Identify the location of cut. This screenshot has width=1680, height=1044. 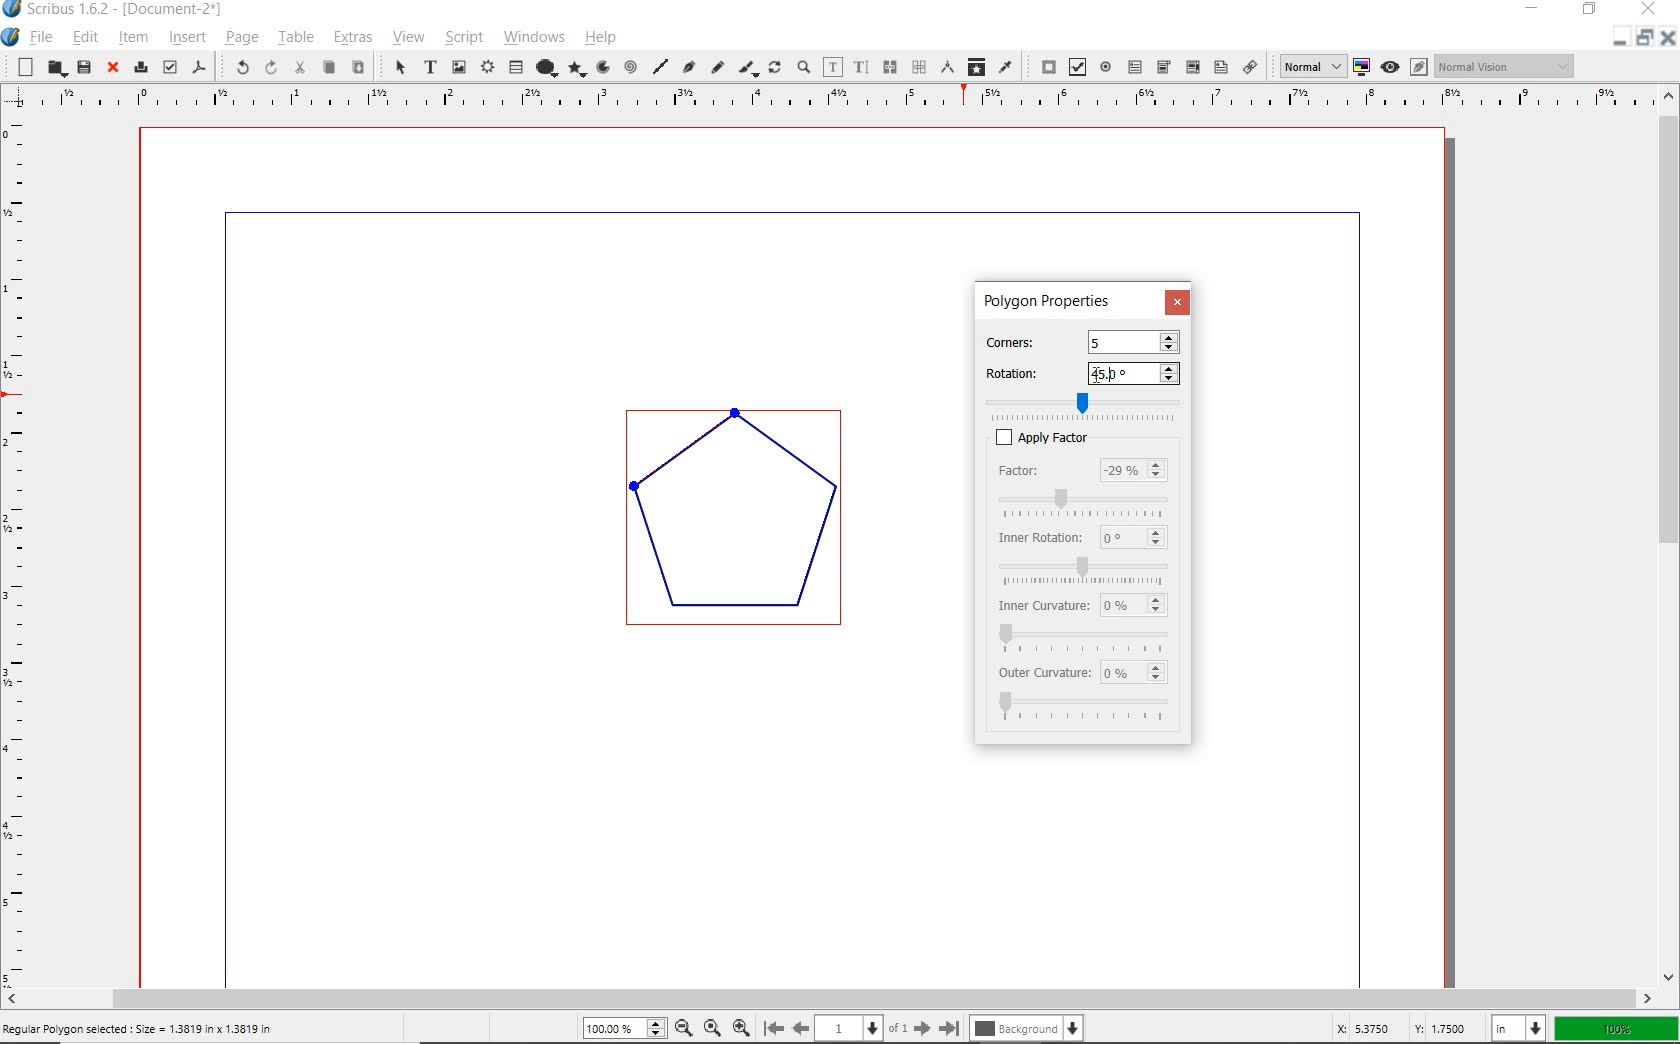
(302, 69).